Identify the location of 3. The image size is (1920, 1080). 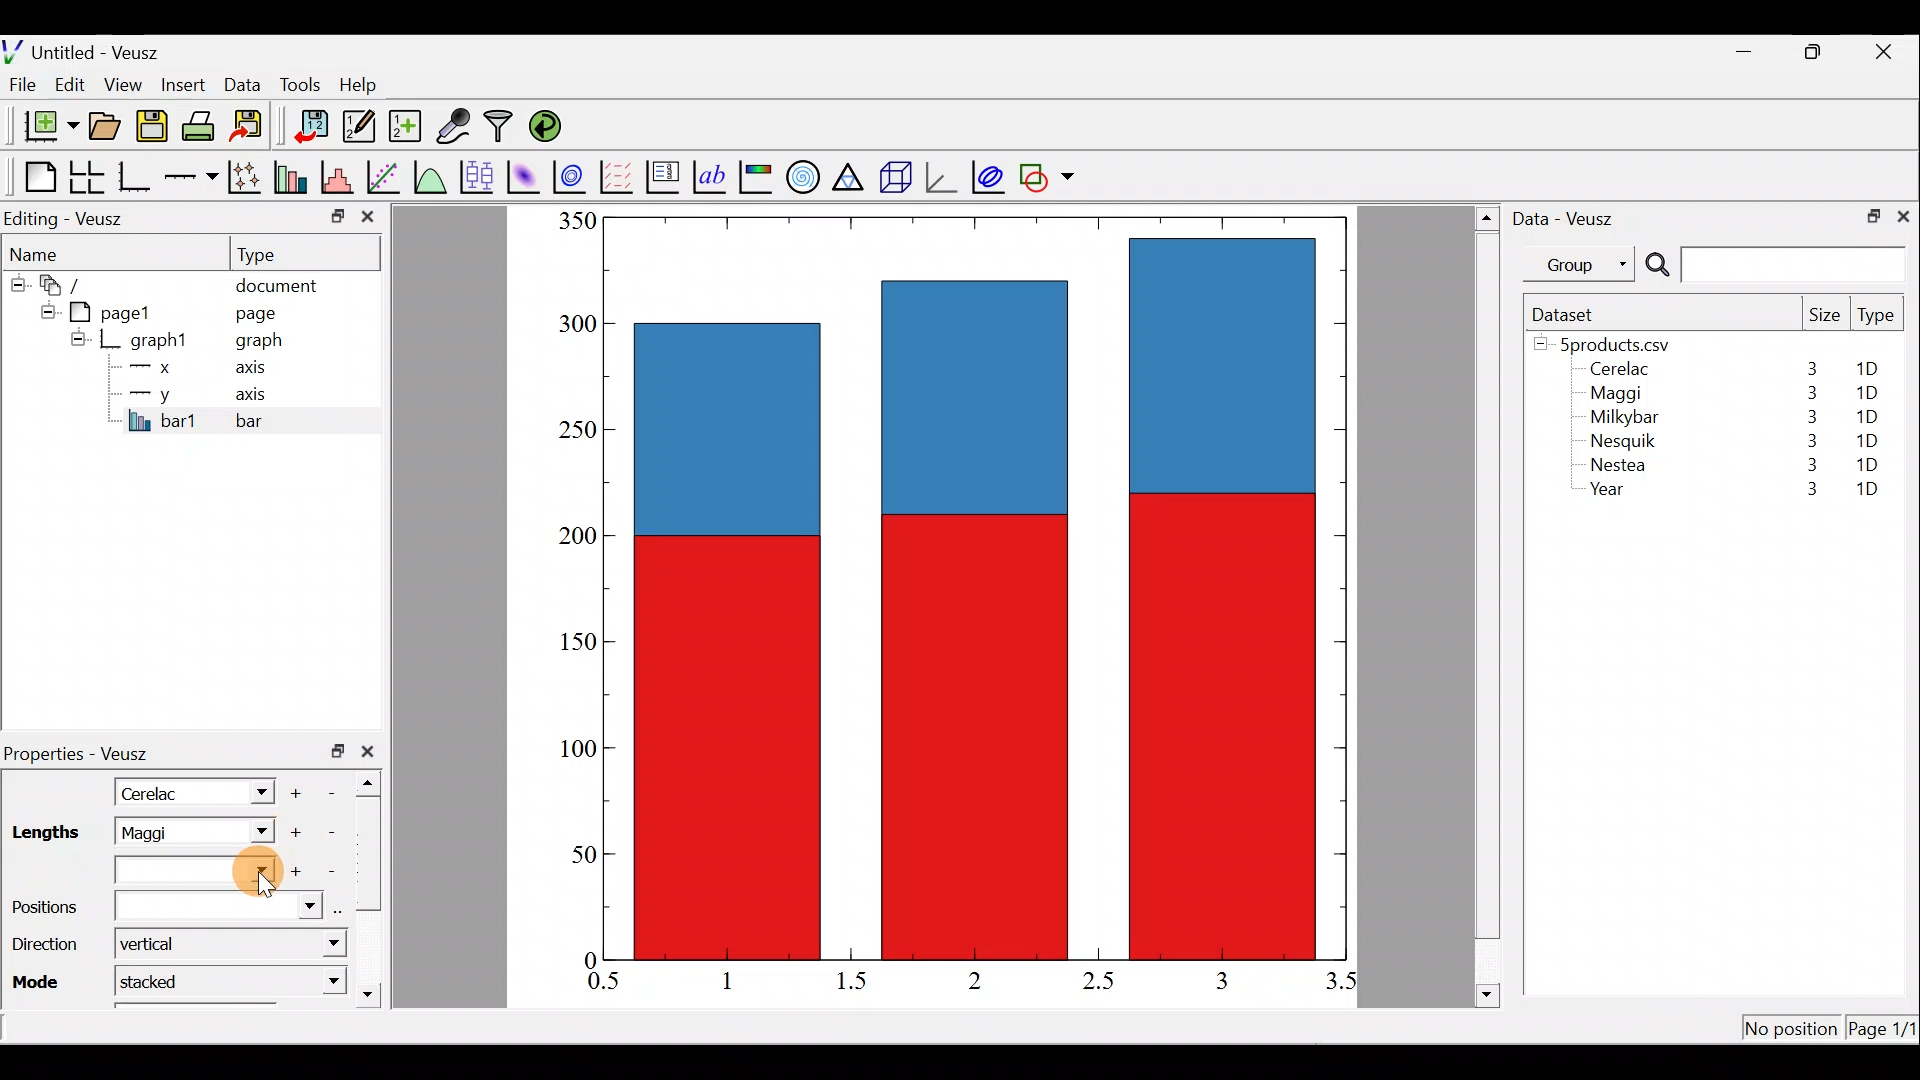
(1220, 980).